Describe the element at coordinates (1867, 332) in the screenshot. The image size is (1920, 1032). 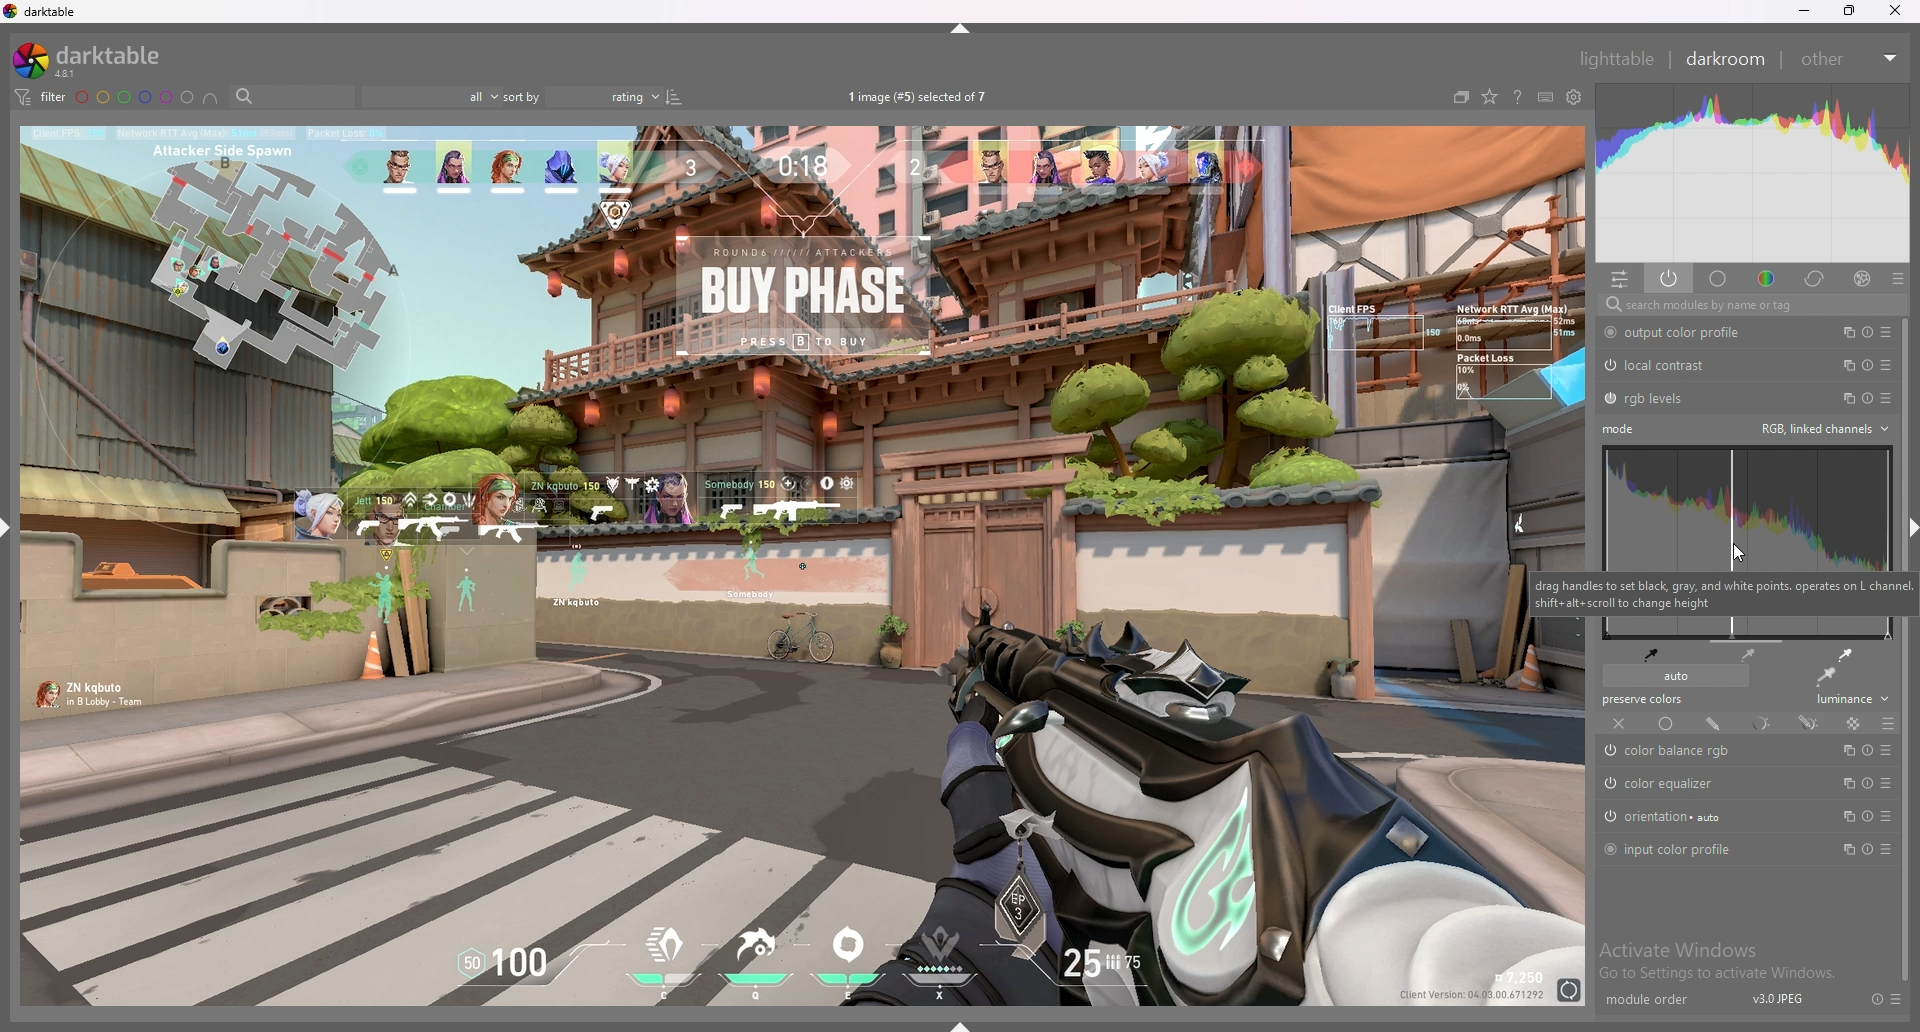
I see `reset` at that location.